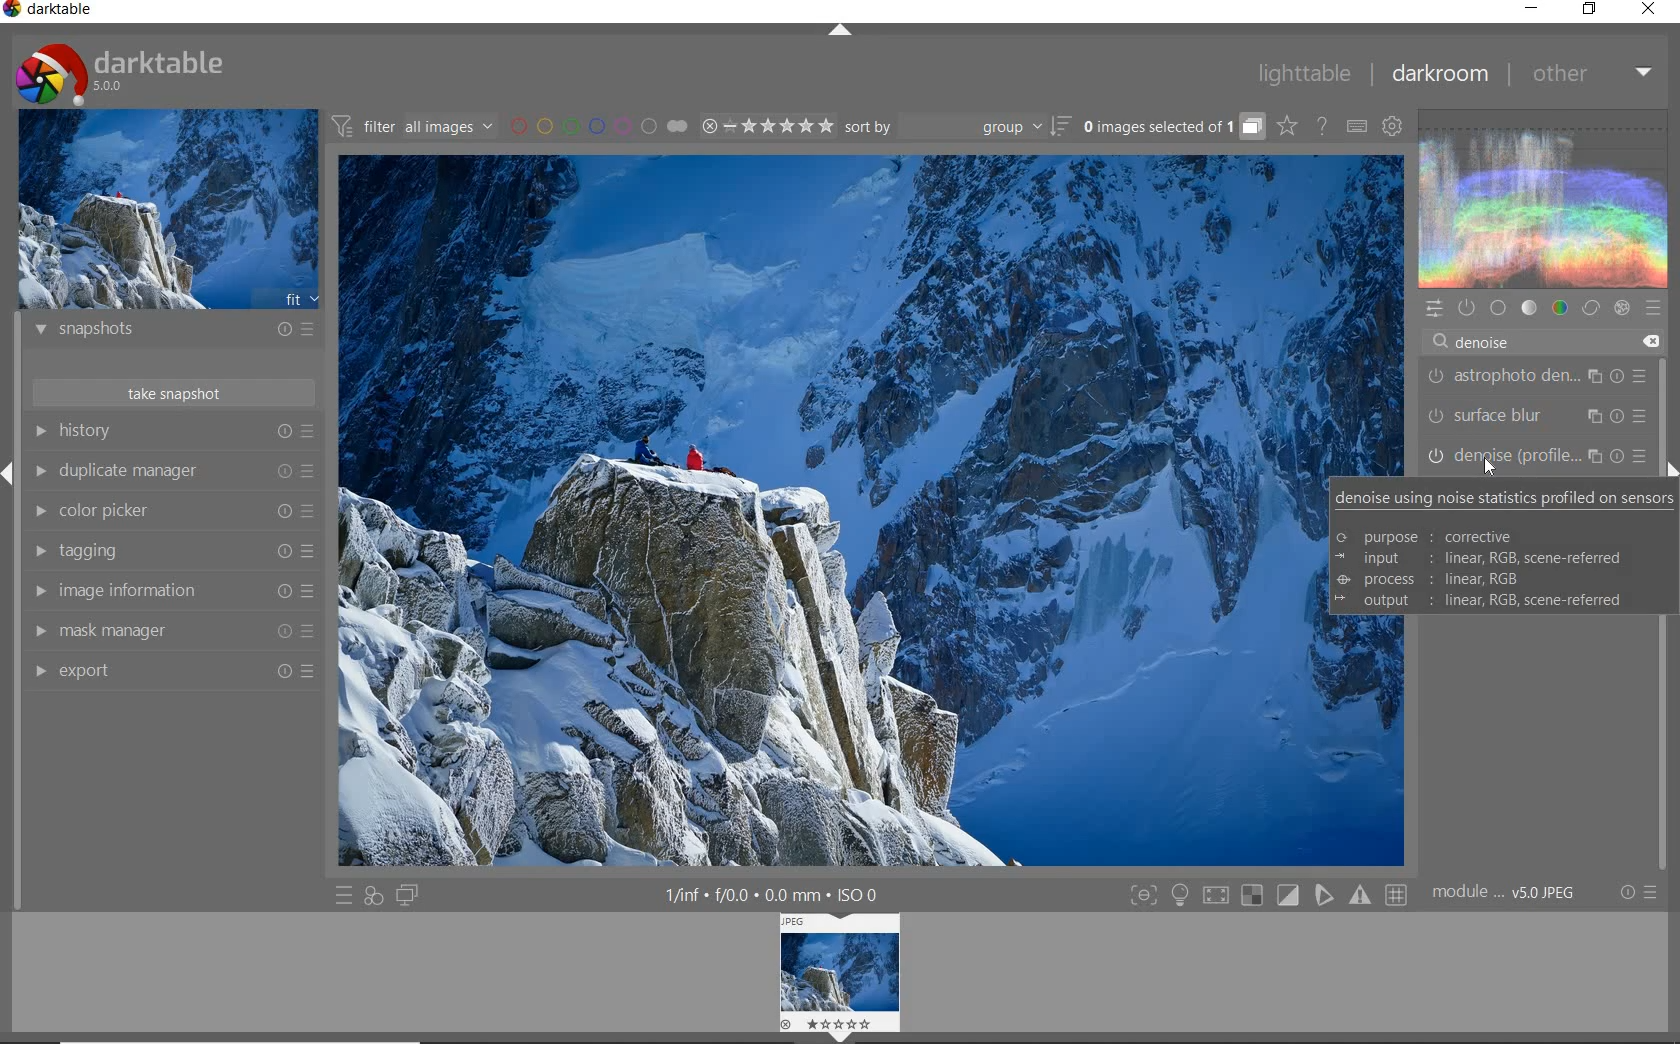  I want to click on show global preferences, so click(1393, 125).